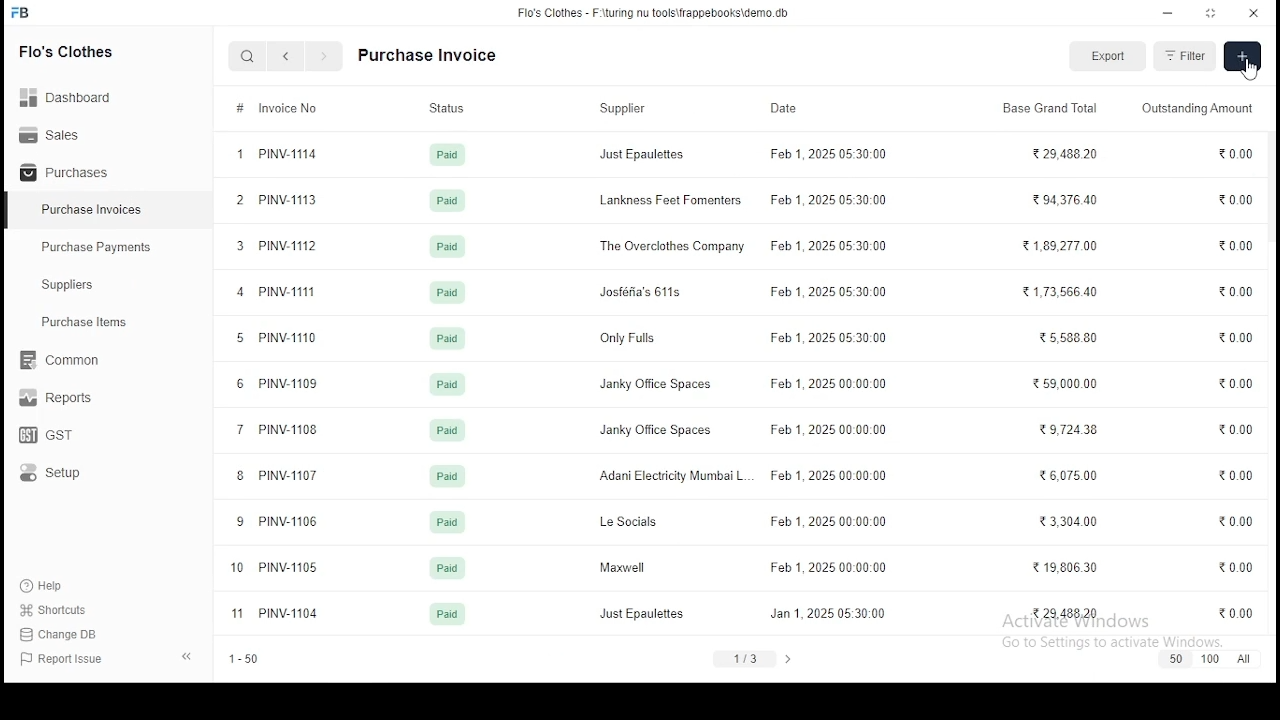  What do you see at coordinates (1069, 475) in the screenshot?
I see `6075.00` at bounding box center [1069, 475].